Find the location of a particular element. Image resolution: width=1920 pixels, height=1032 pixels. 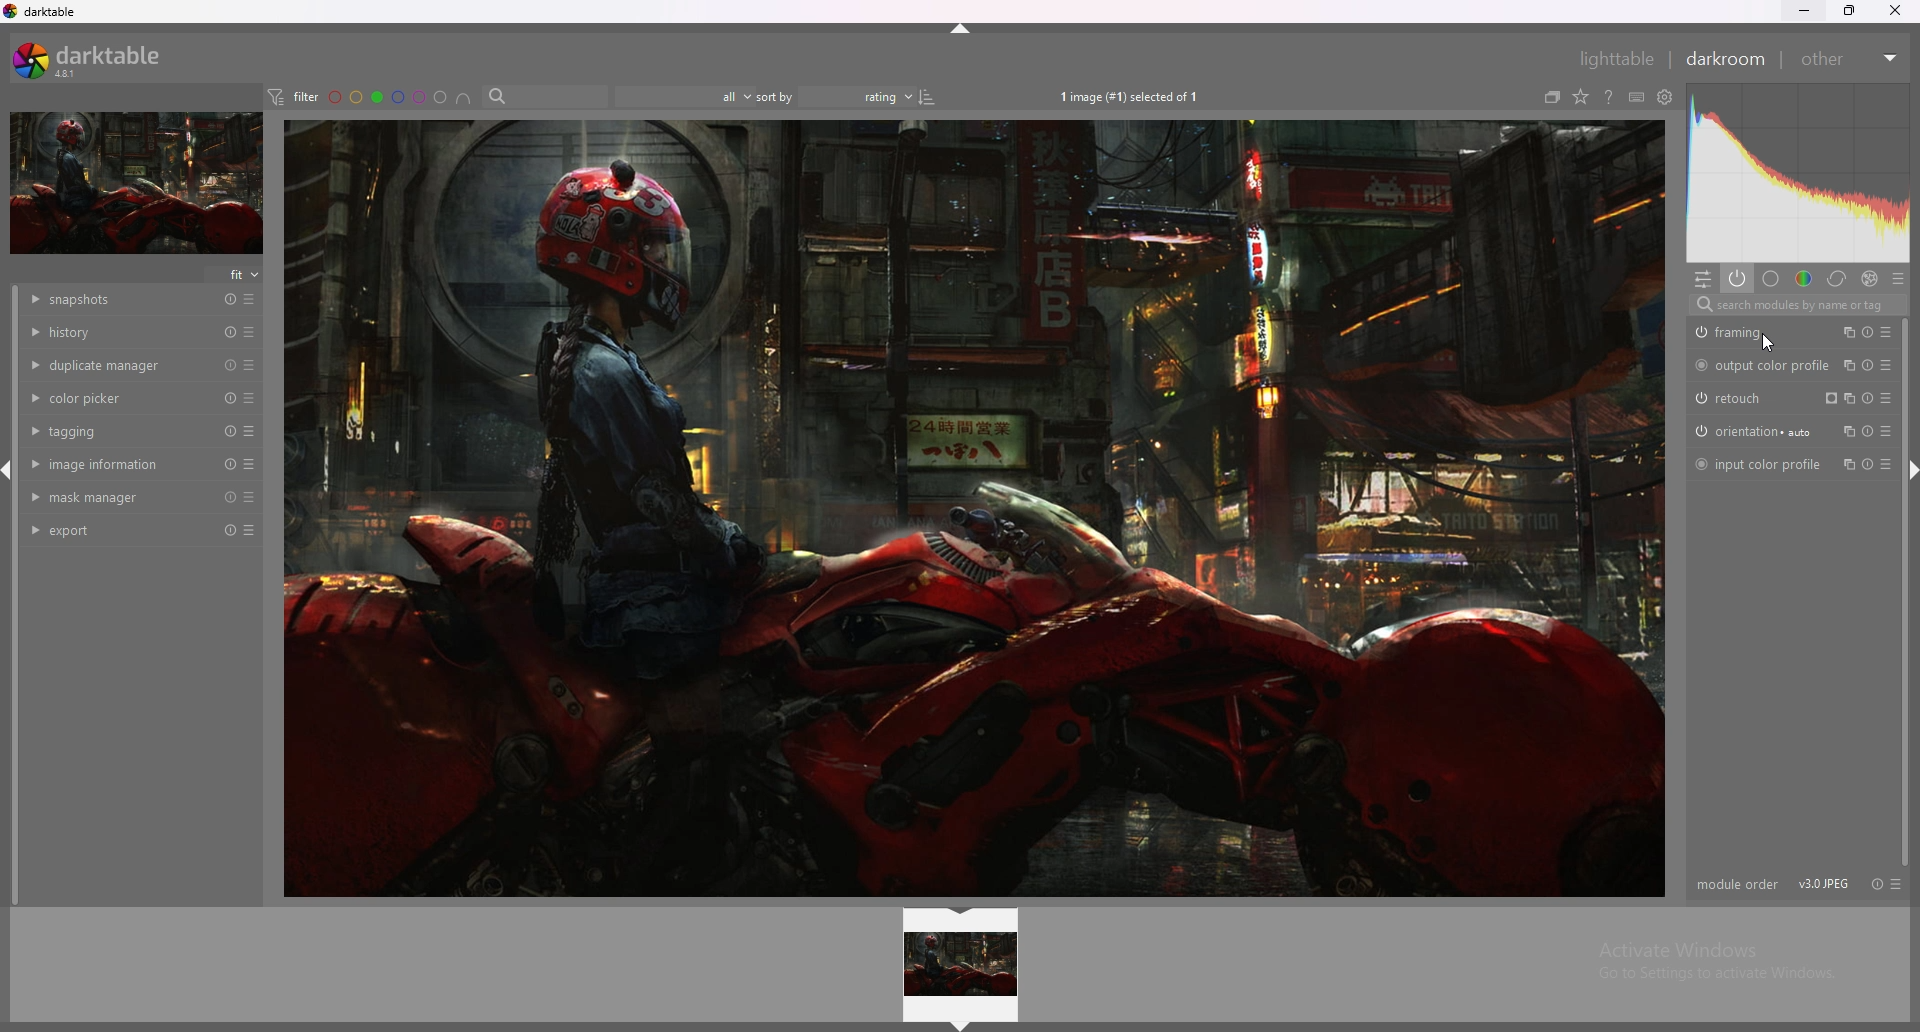

correct is located at coordinates (1835, 279).